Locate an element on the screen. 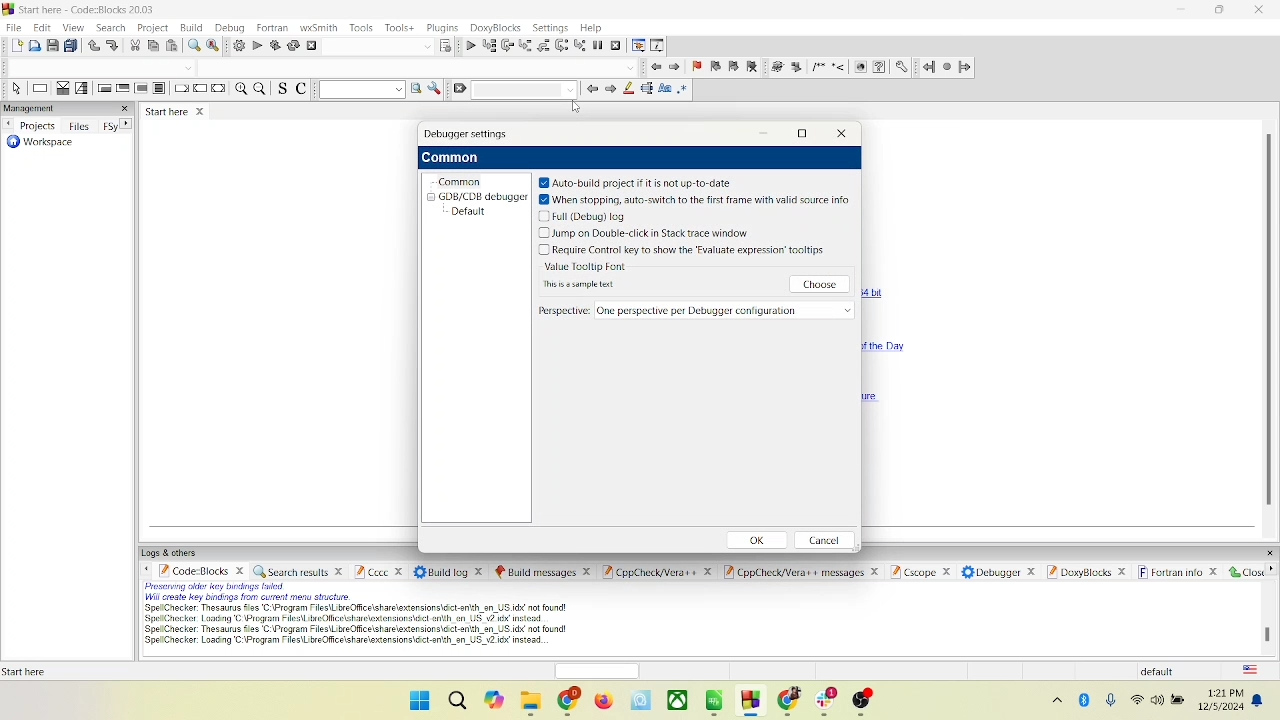 Image resolution: width=1280 pixels, height=720 pixels. highlight is located at coordinates (630, 89).